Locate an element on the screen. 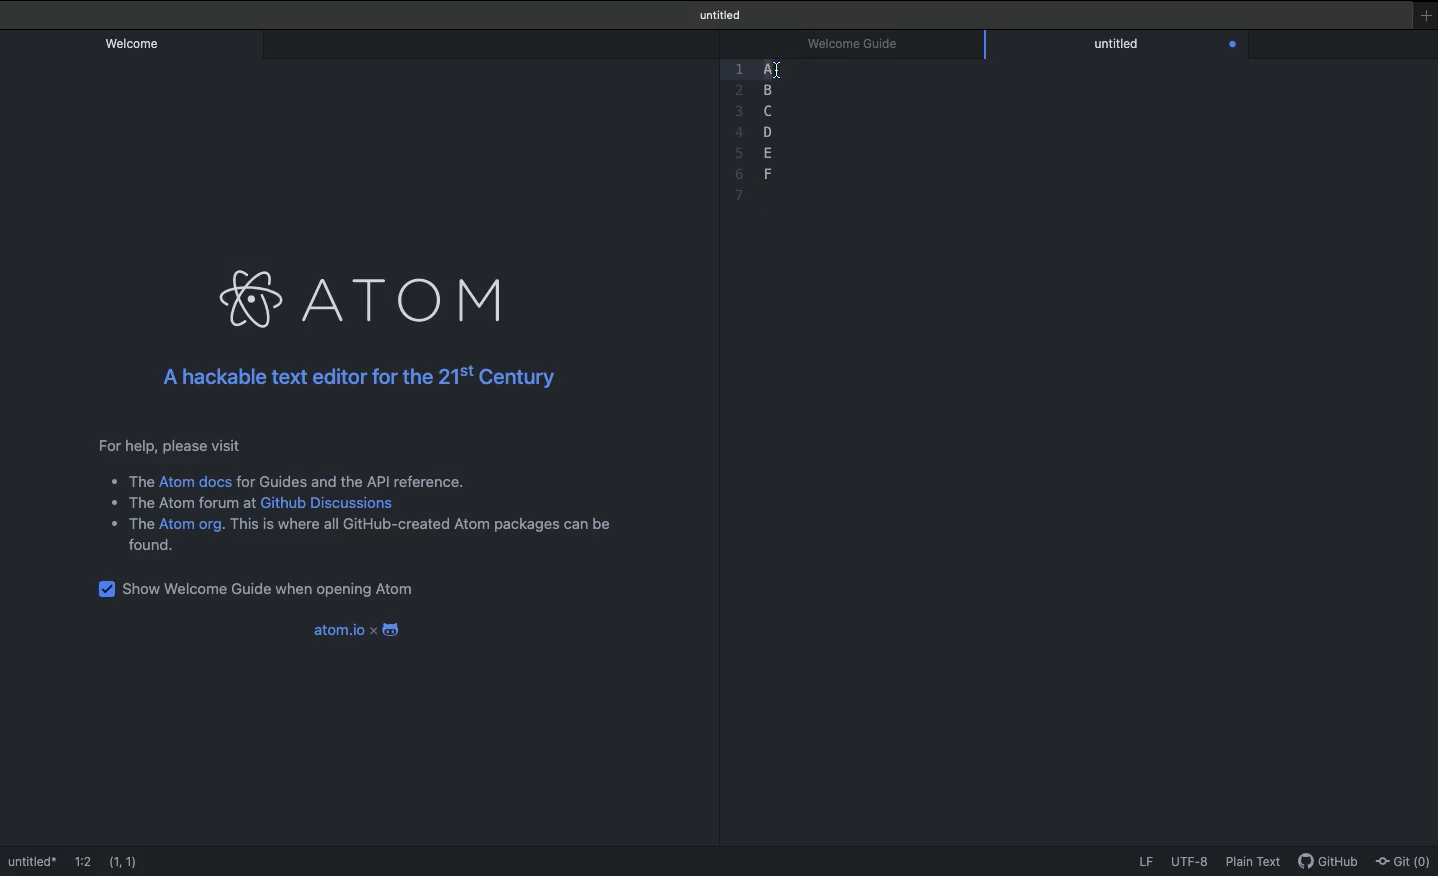  Welcome guide is located at coordinates (52, 861).